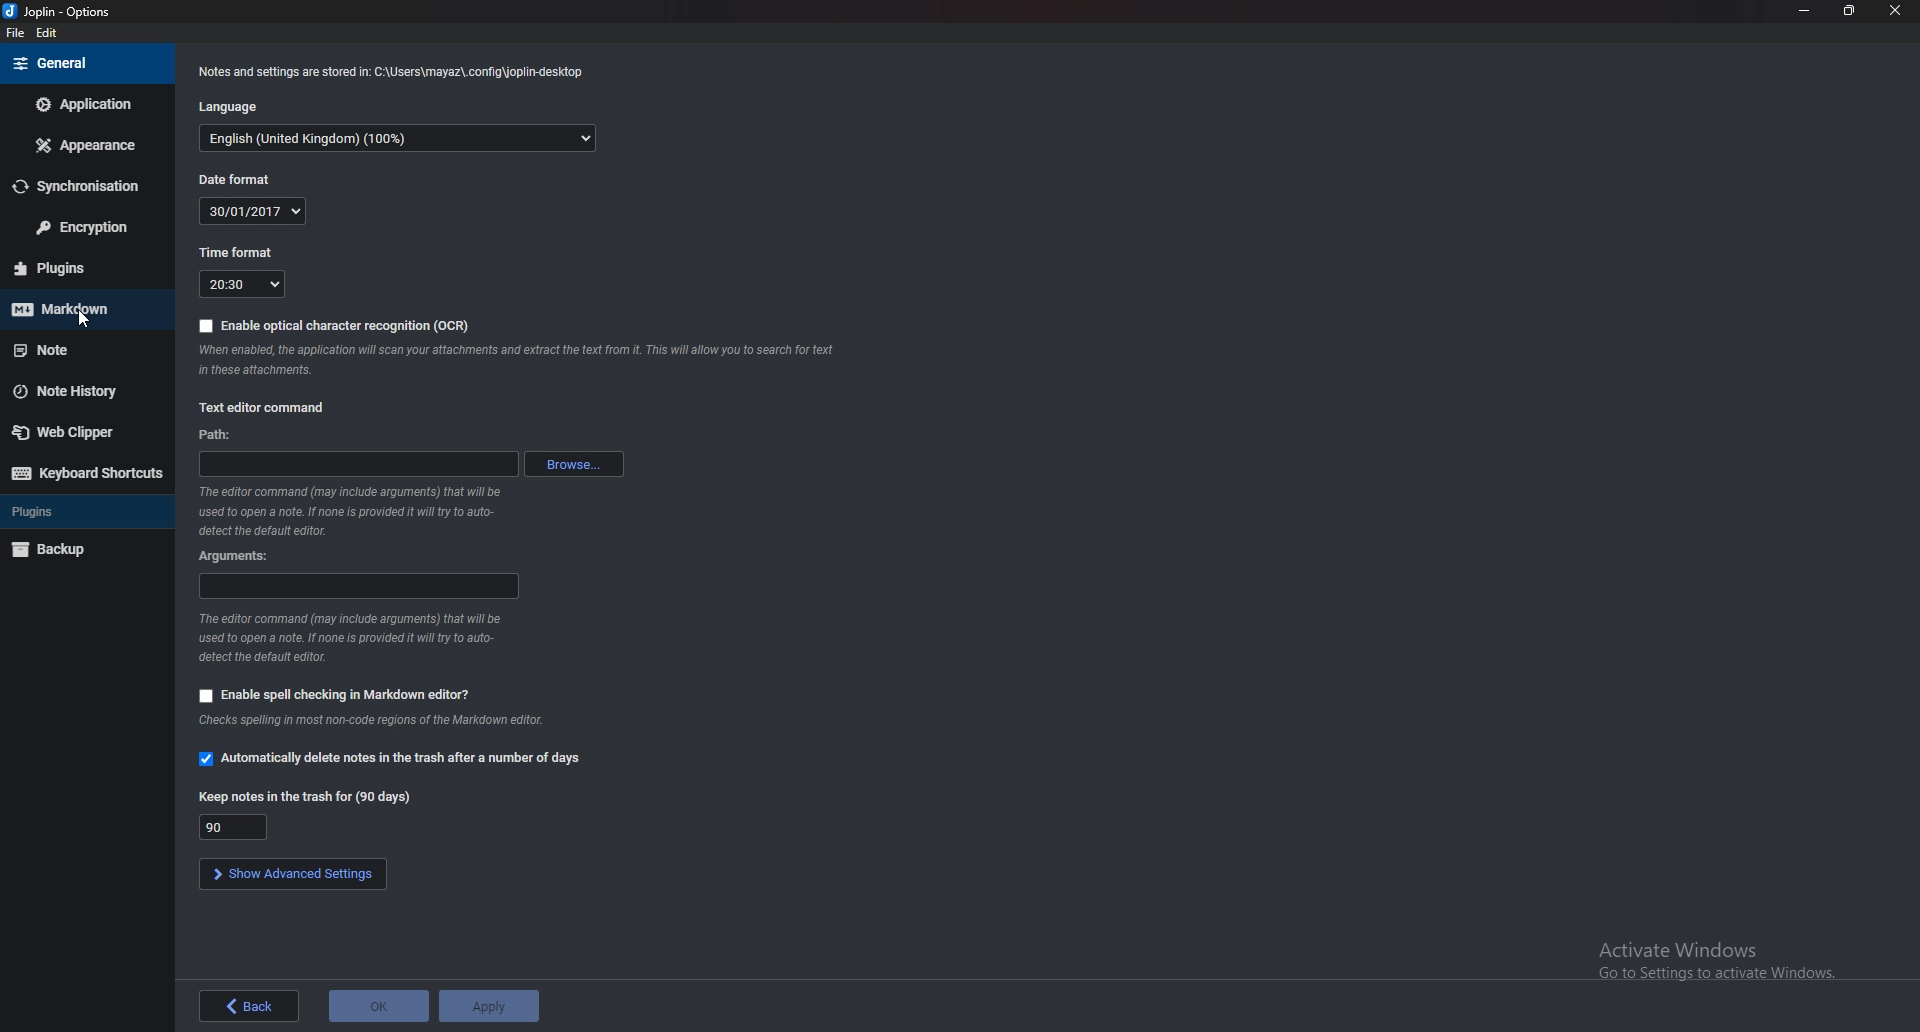 This screenshot has width=1920, height=1032. What do you see at coordinates (85, 187) in the screenshot?
I see `Synchronization` at bounding box center [85, 187].